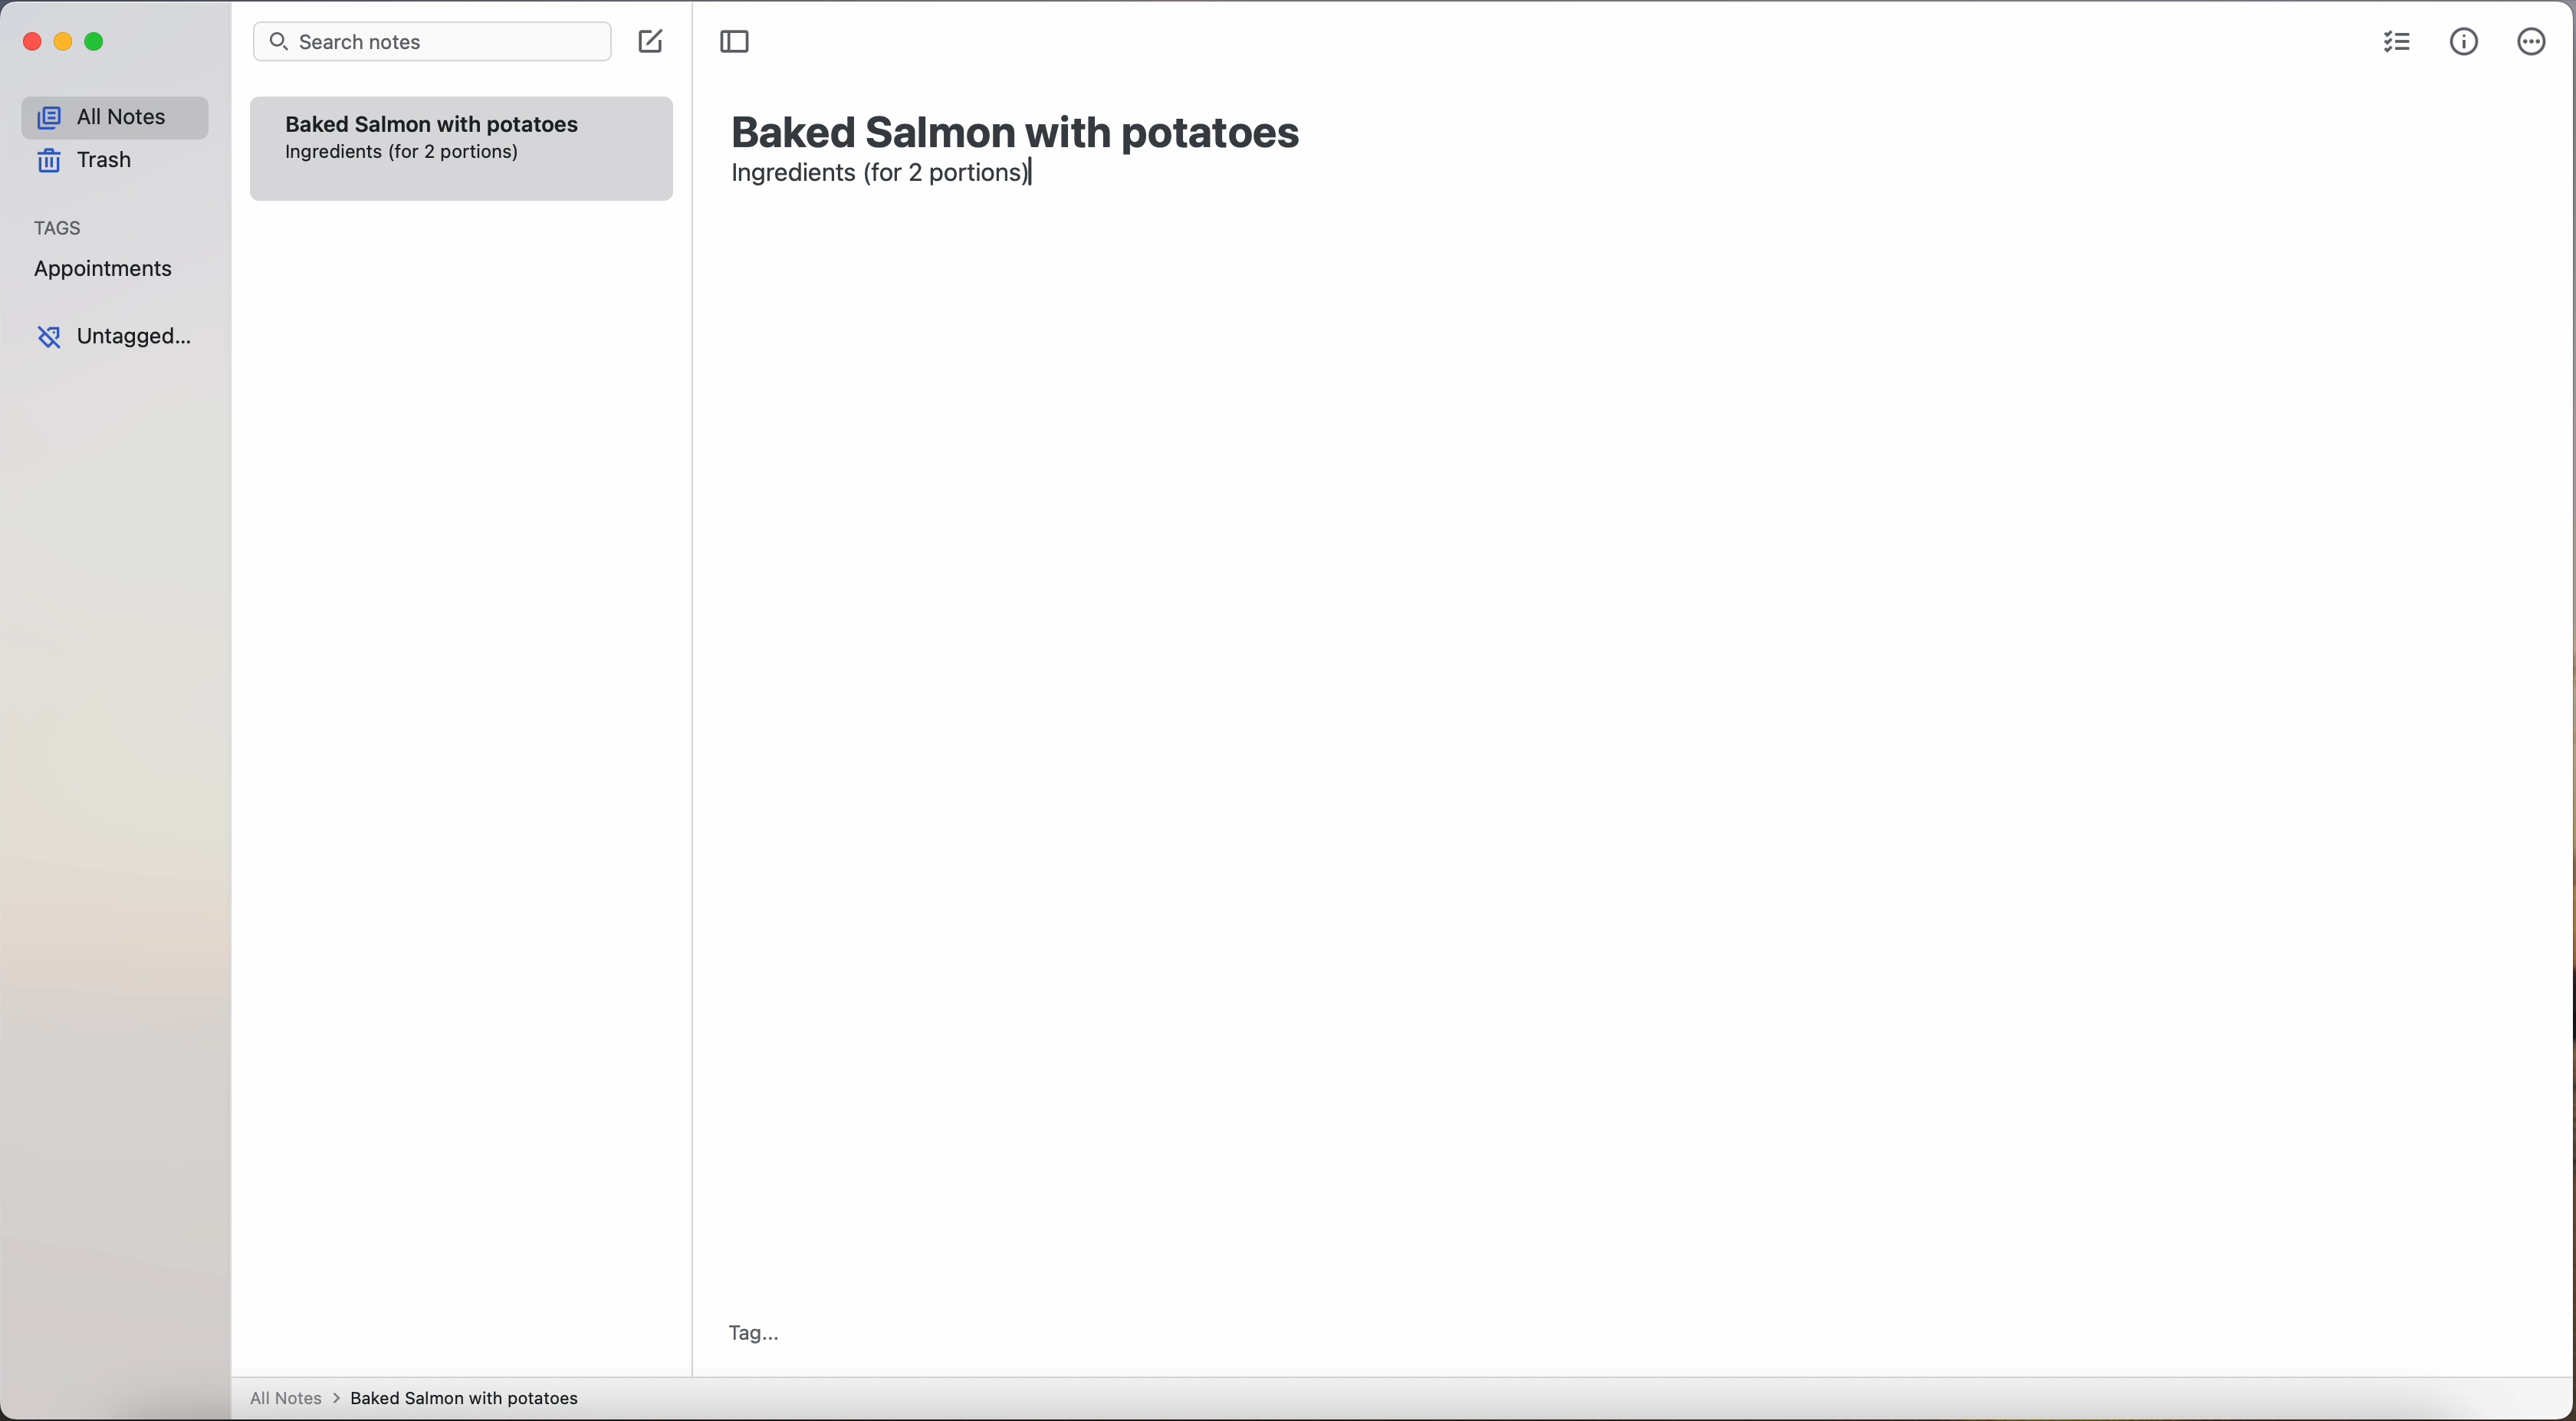 The height and width of the screenshot is (1421, 2576). What do you see at coordinates (63, 44) in the screenshot?
I see `minimize Simplenote` at bounding box center [63, 44].